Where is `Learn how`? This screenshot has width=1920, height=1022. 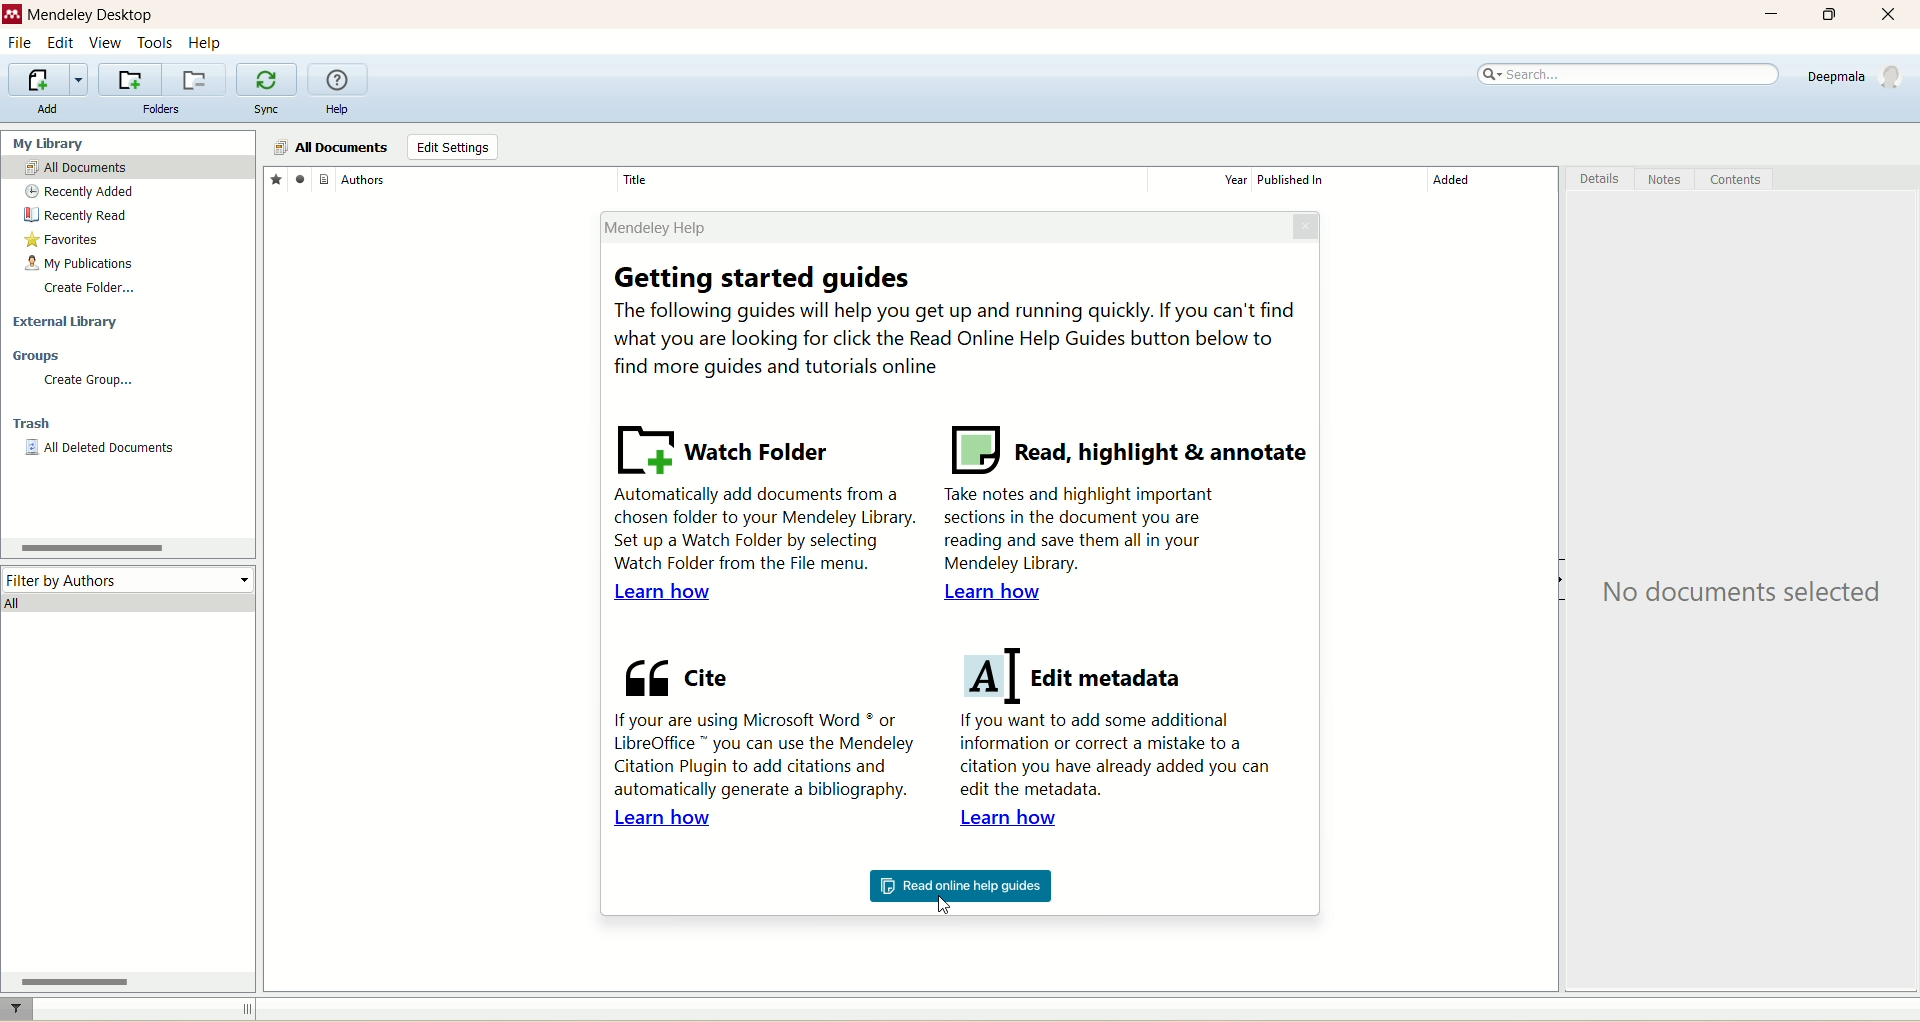 Learn how is located at coordinates (663, 819).